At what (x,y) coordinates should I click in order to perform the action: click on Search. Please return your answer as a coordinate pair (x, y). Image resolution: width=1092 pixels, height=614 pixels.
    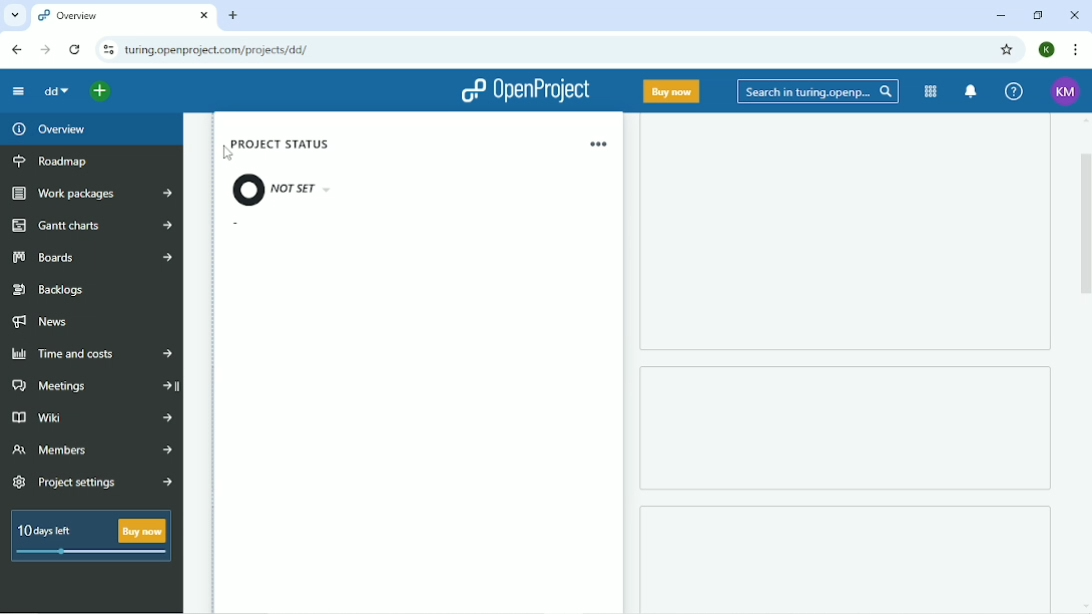
    Looking at the image, I should click on (818, 91).